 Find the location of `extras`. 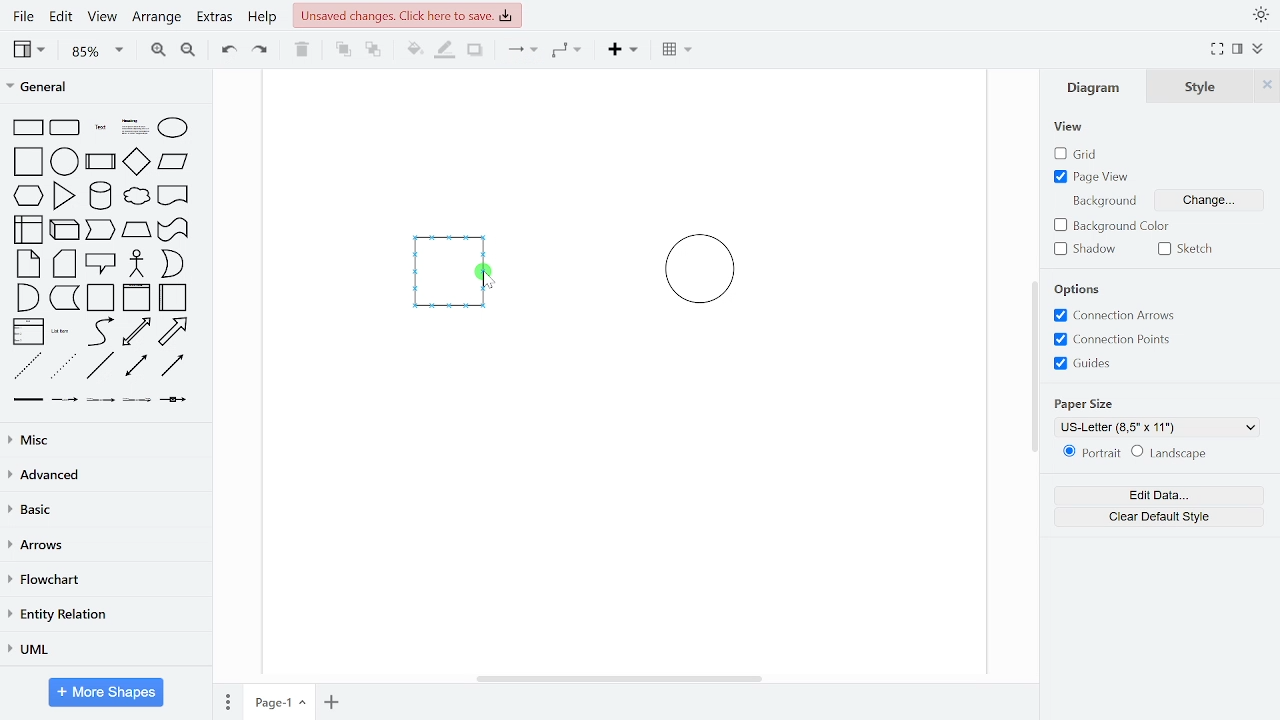

extras is located at coordinates (214, 17).